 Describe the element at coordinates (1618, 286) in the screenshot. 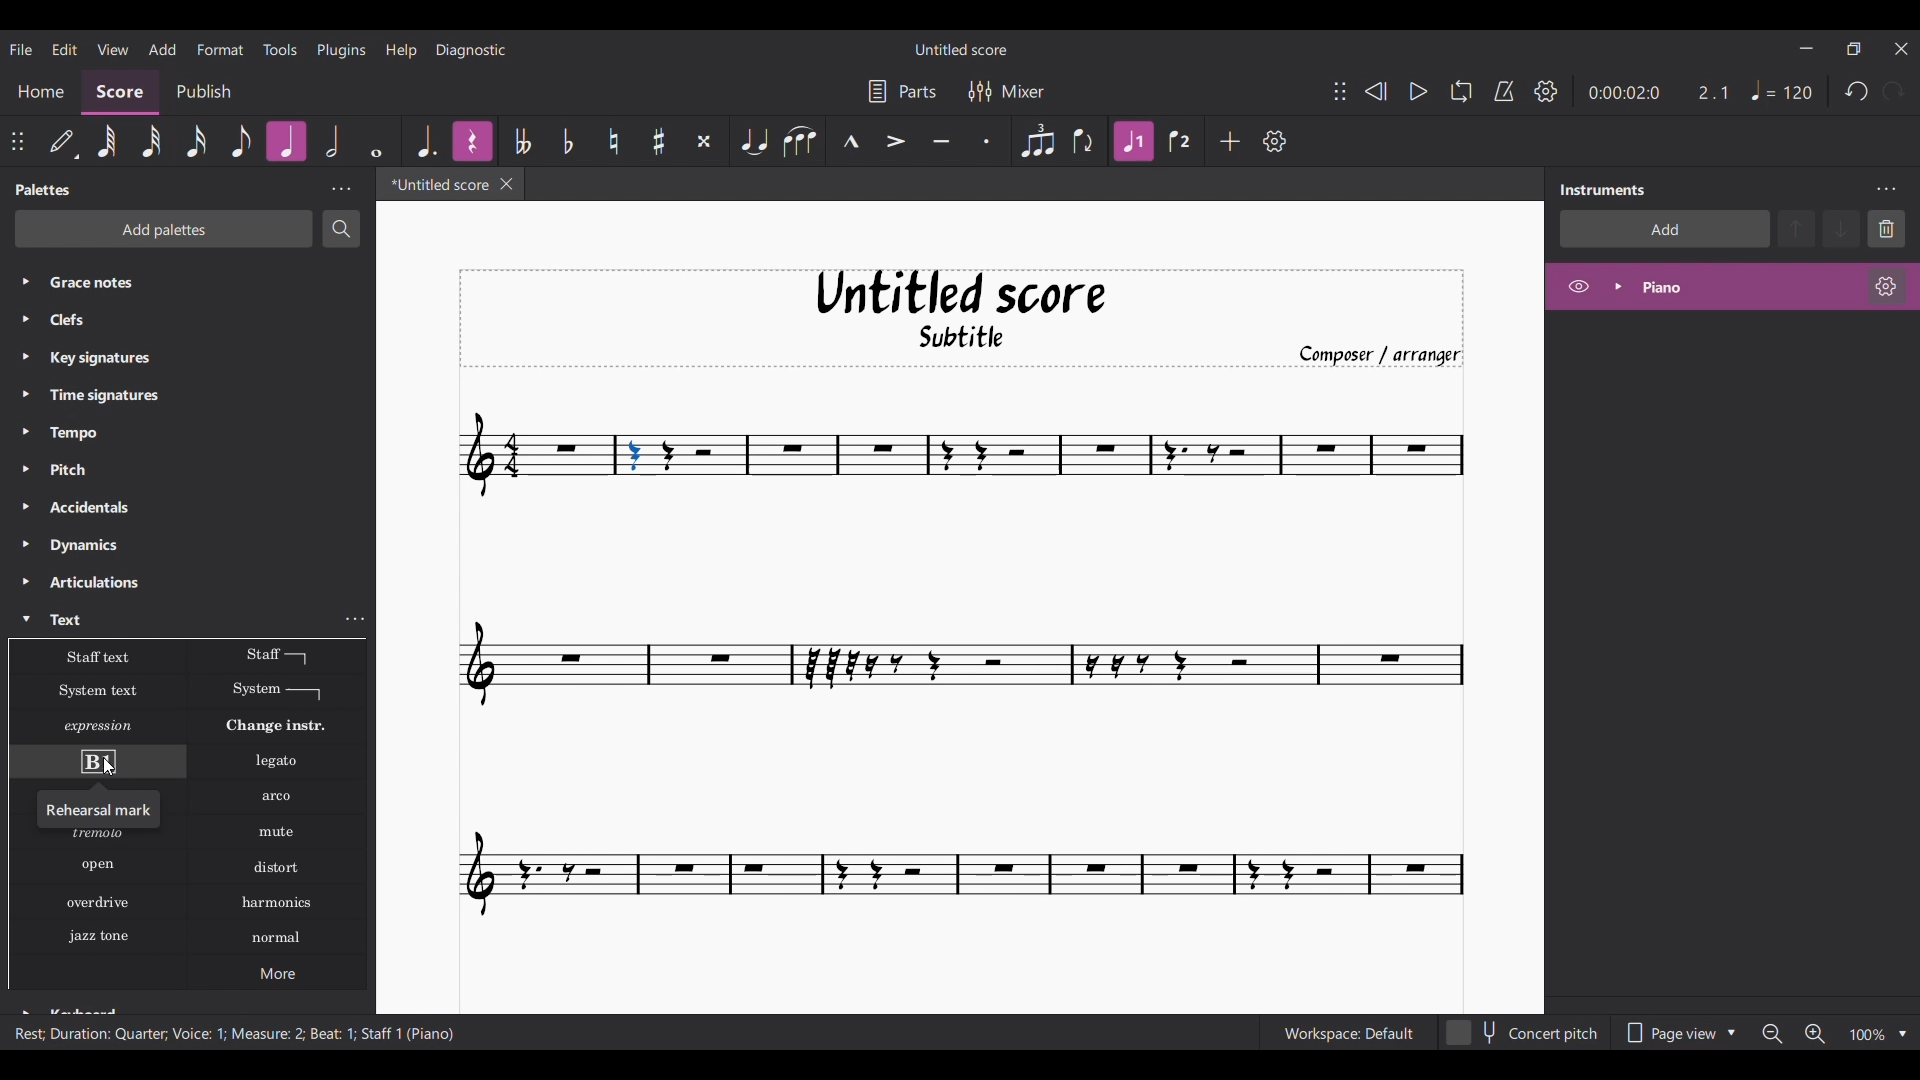

I see `Expand piano` at that location.